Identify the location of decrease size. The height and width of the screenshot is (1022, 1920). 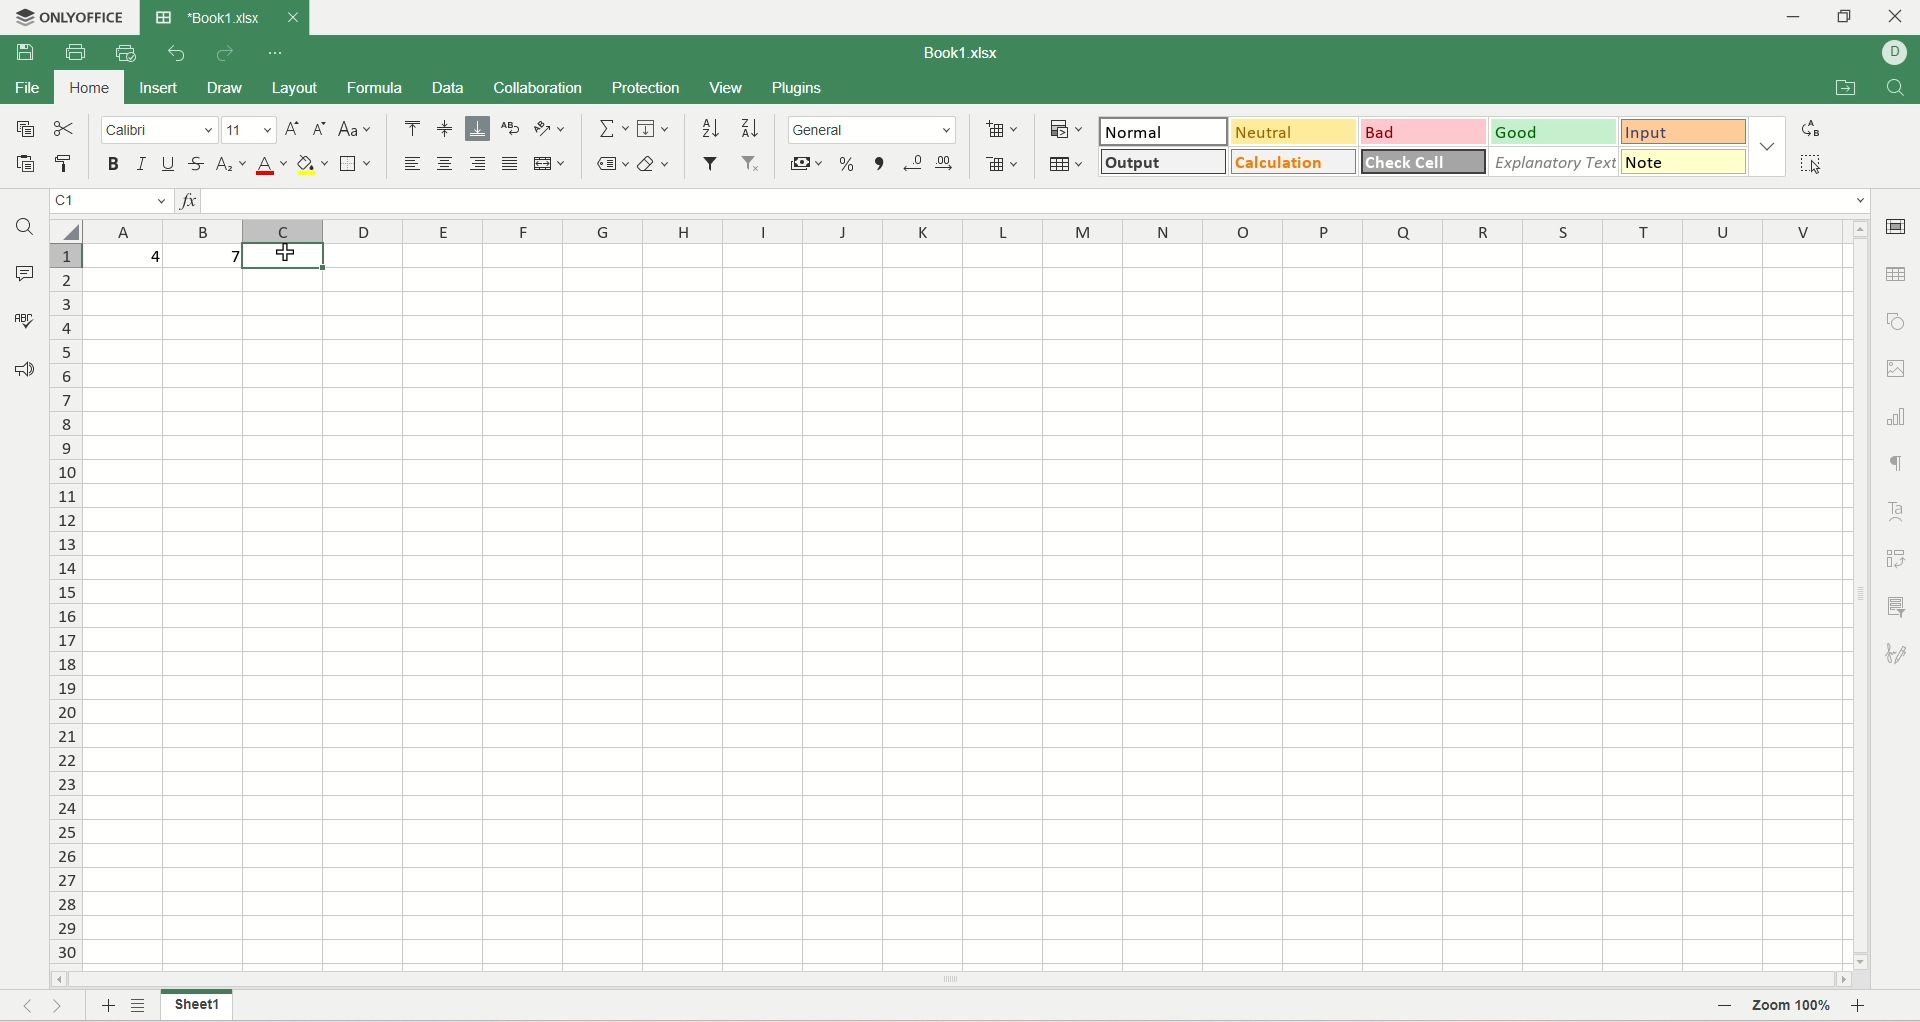
(320, 128).